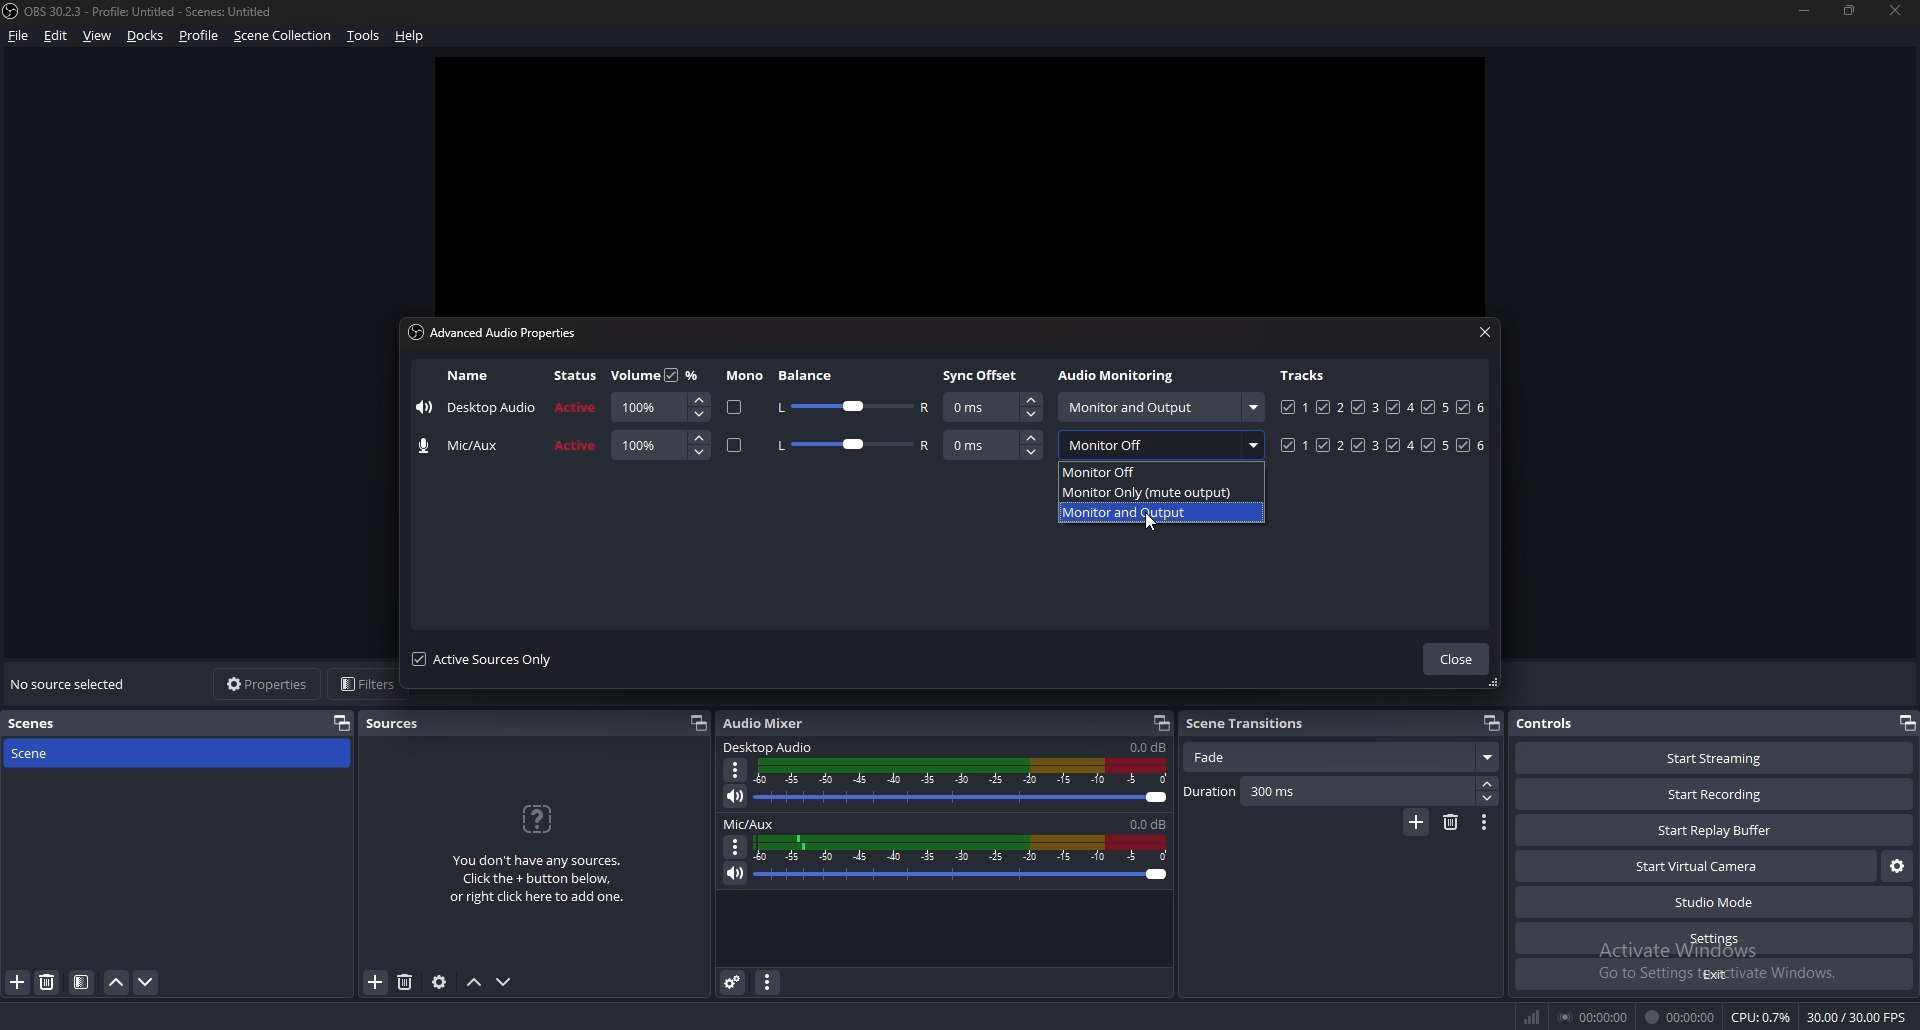  What do you see at coordinates (265, 683) in the screenshot?
I see `properties` at bounding box center [265, 683].